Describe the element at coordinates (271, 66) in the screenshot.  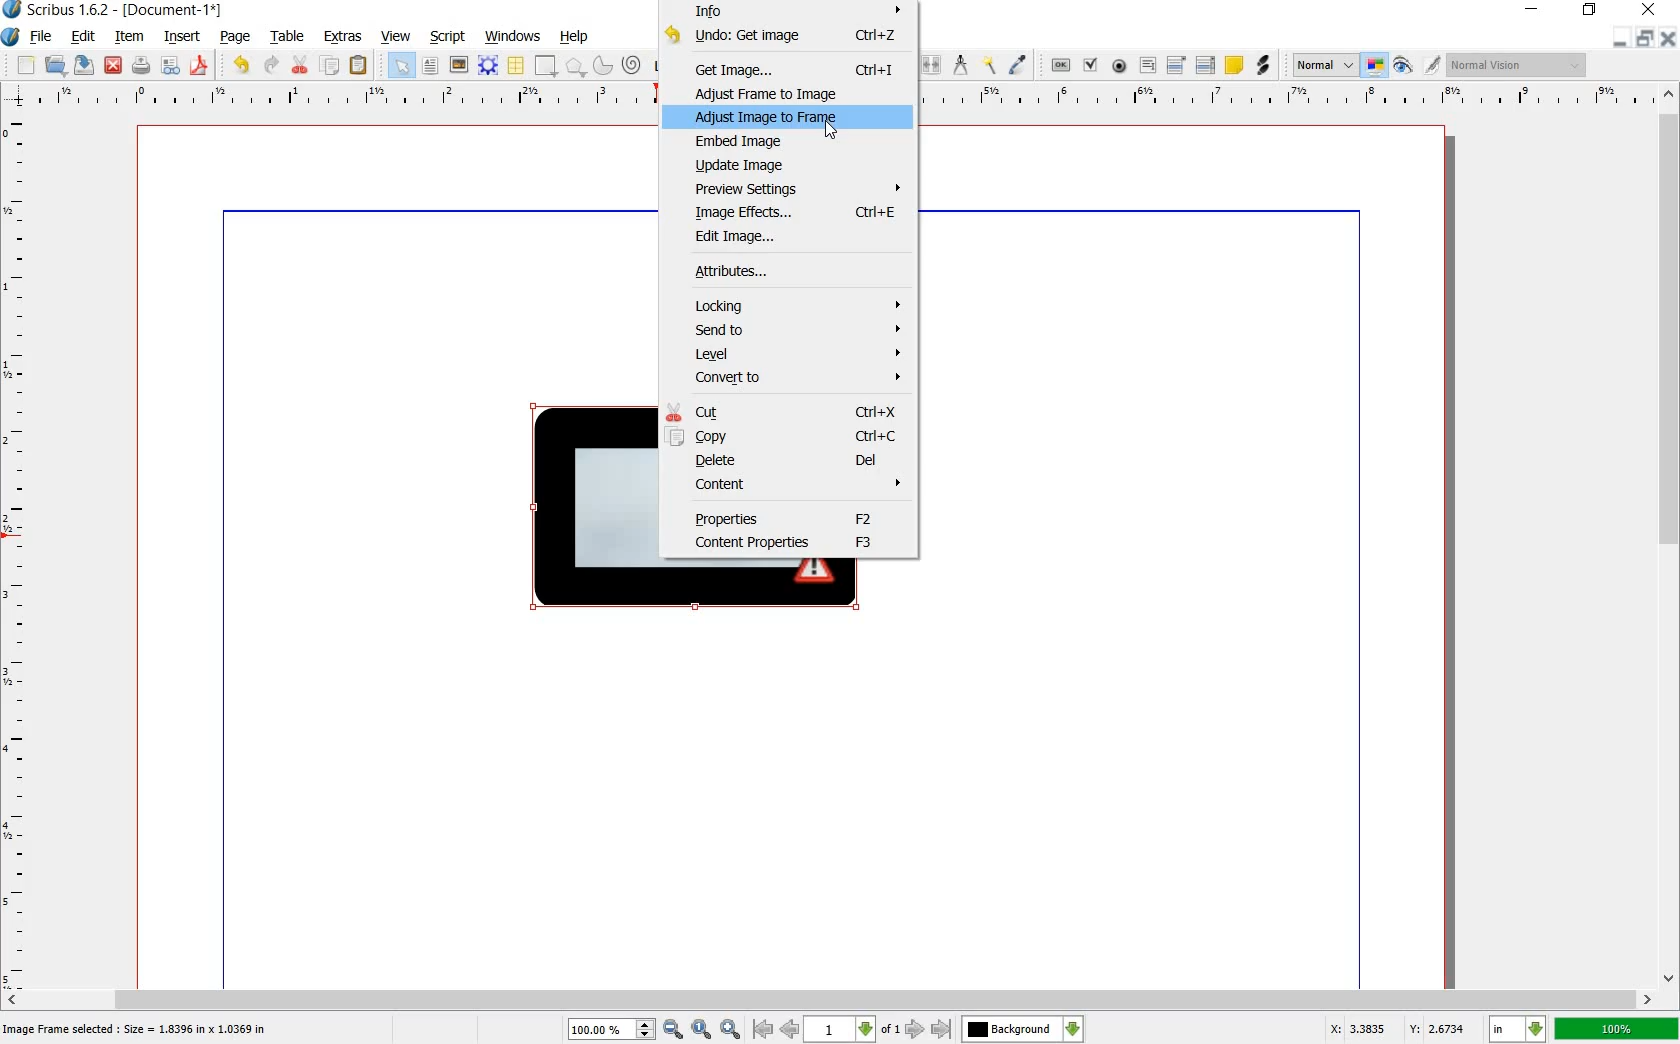
I see `redo` at that location.